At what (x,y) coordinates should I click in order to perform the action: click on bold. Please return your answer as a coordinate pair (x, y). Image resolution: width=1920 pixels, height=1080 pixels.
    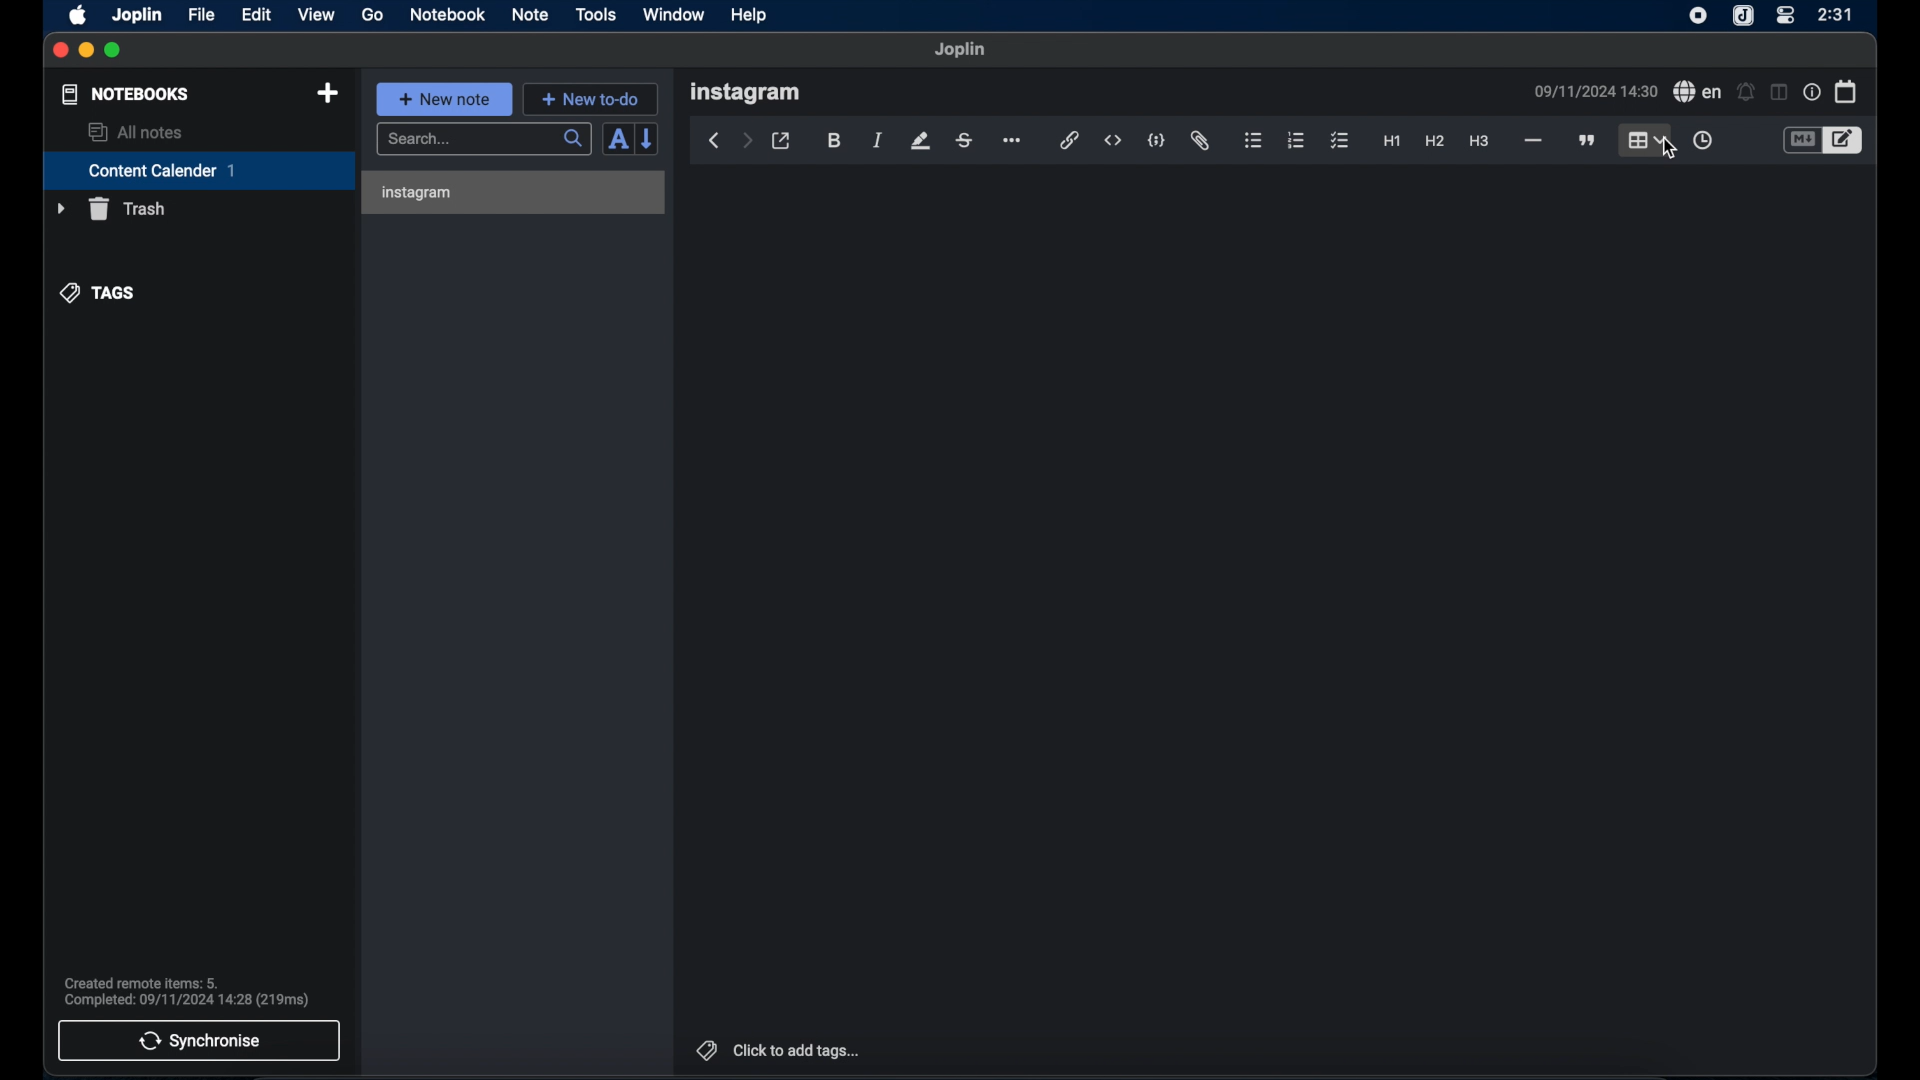
    Looking at the image, I should click on (835, 141).